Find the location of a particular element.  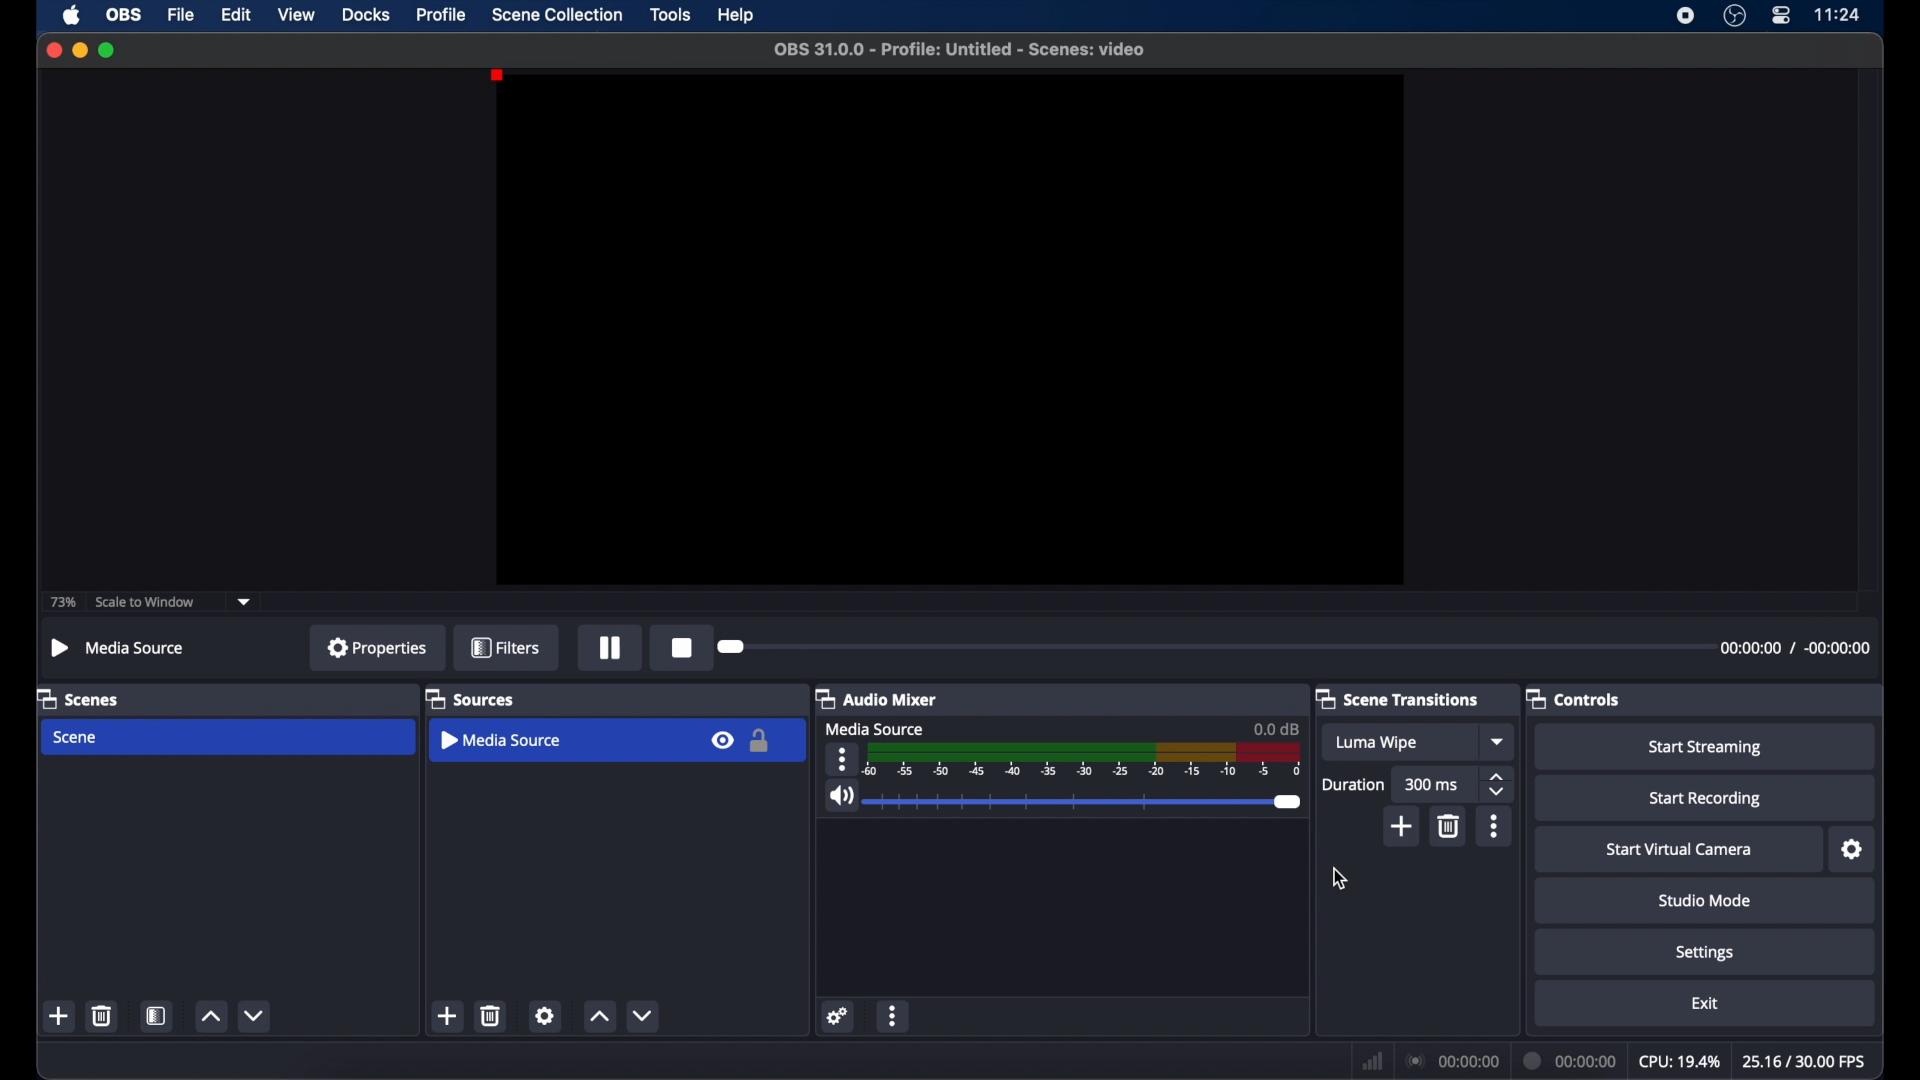

stepper buttons is located at coordinates (1498, 785).